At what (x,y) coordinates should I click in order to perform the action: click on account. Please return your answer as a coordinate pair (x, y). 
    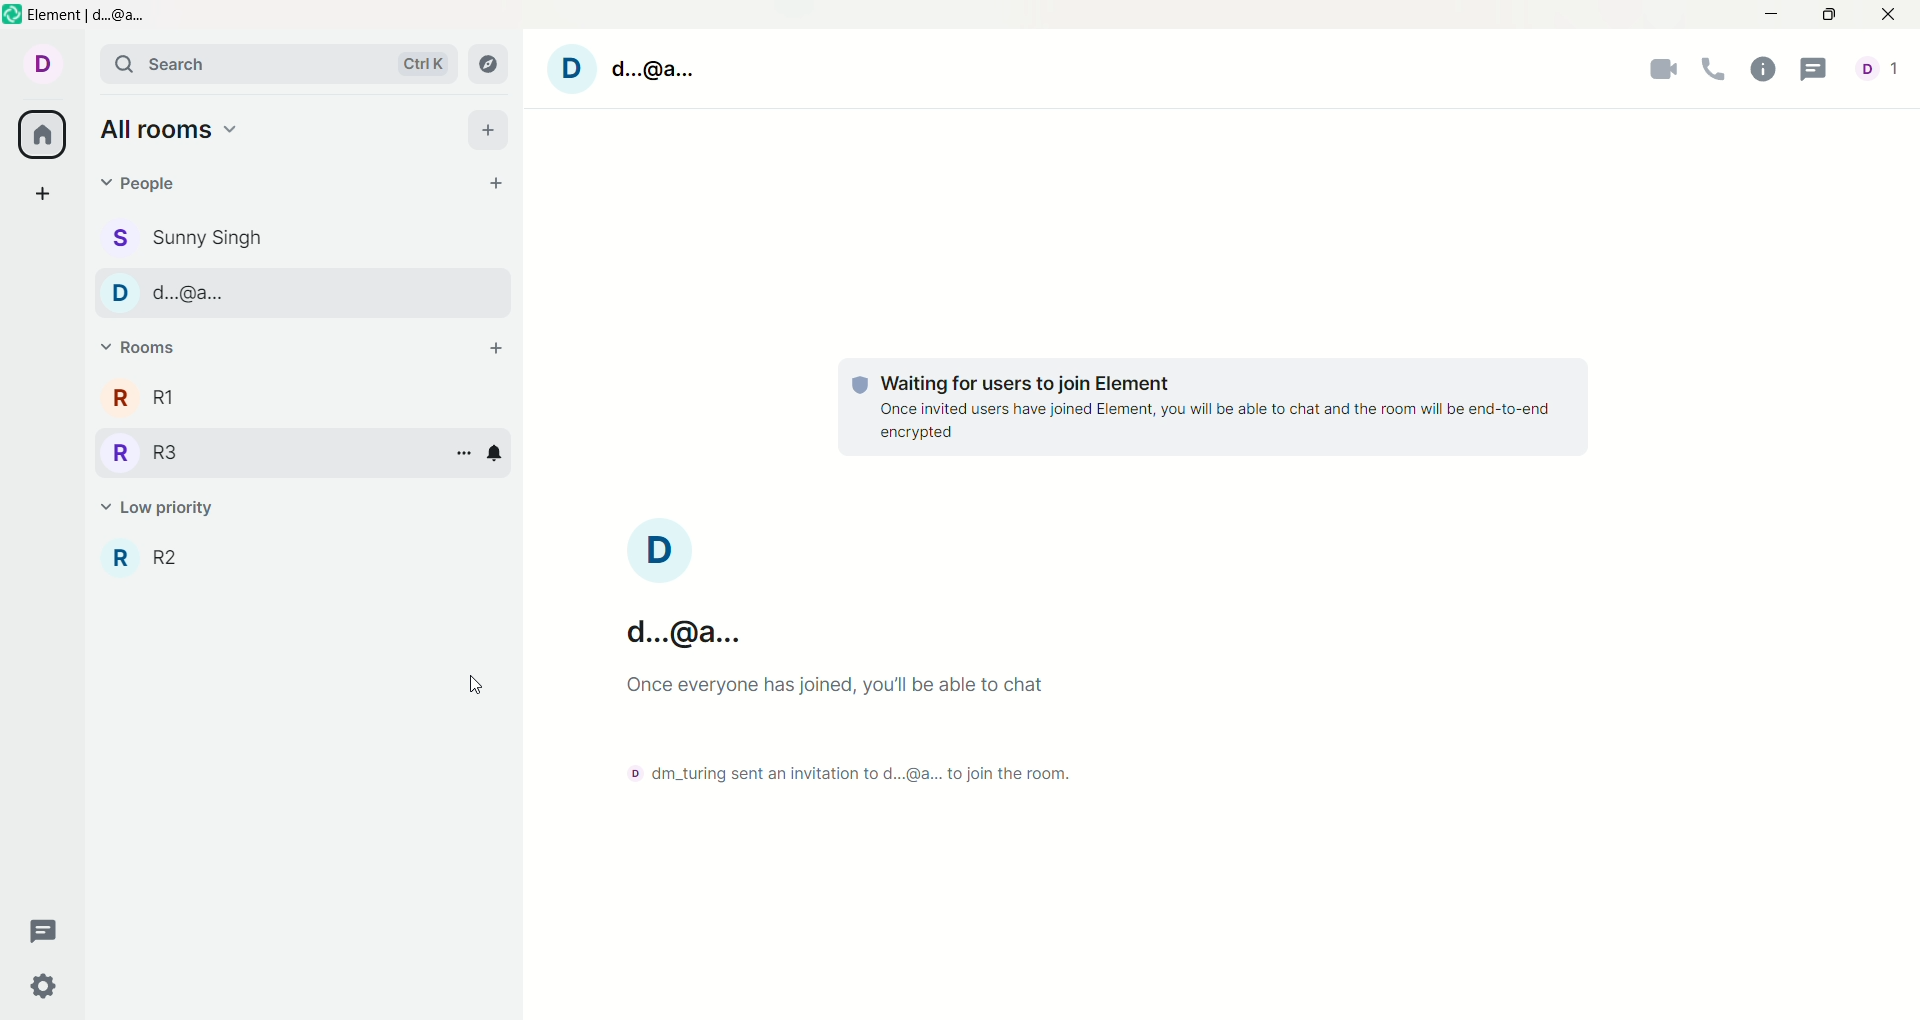
    Looking at the image, I should click on (44, 66).